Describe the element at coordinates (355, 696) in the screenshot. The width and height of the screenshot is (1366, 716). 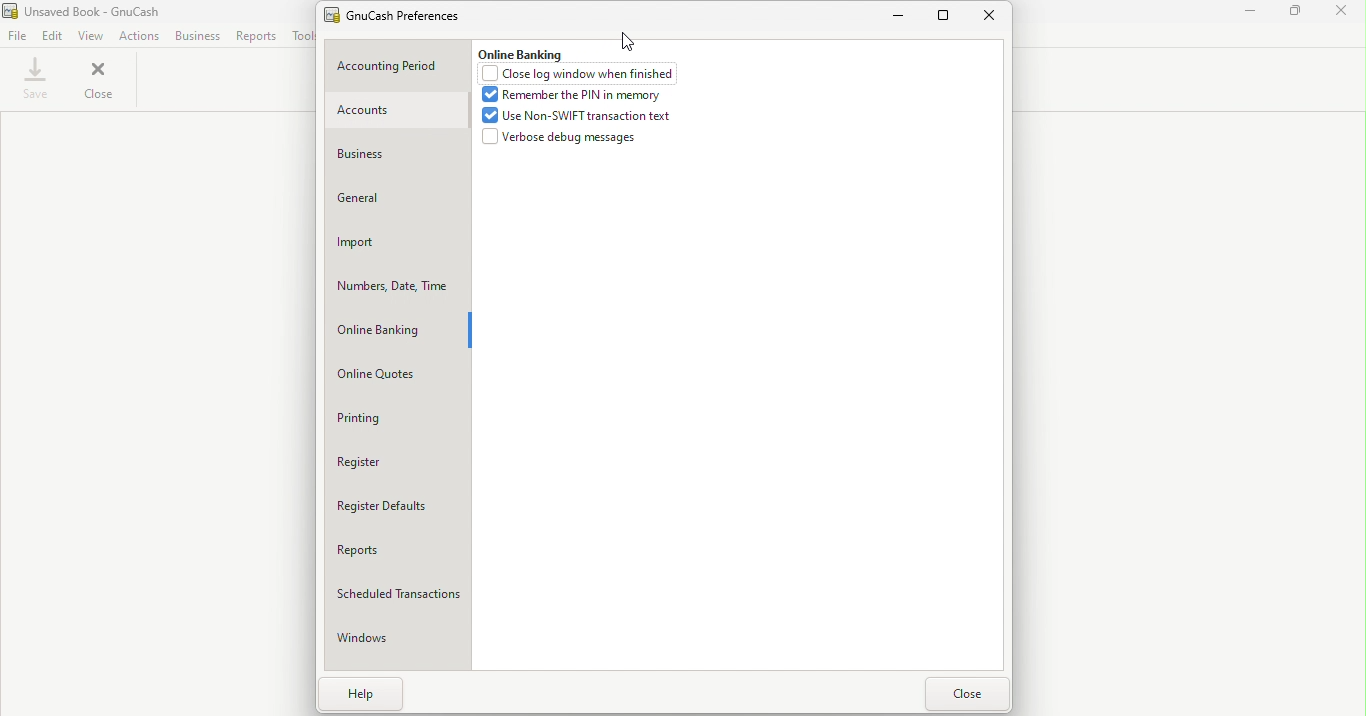
I see `Help` at that location.